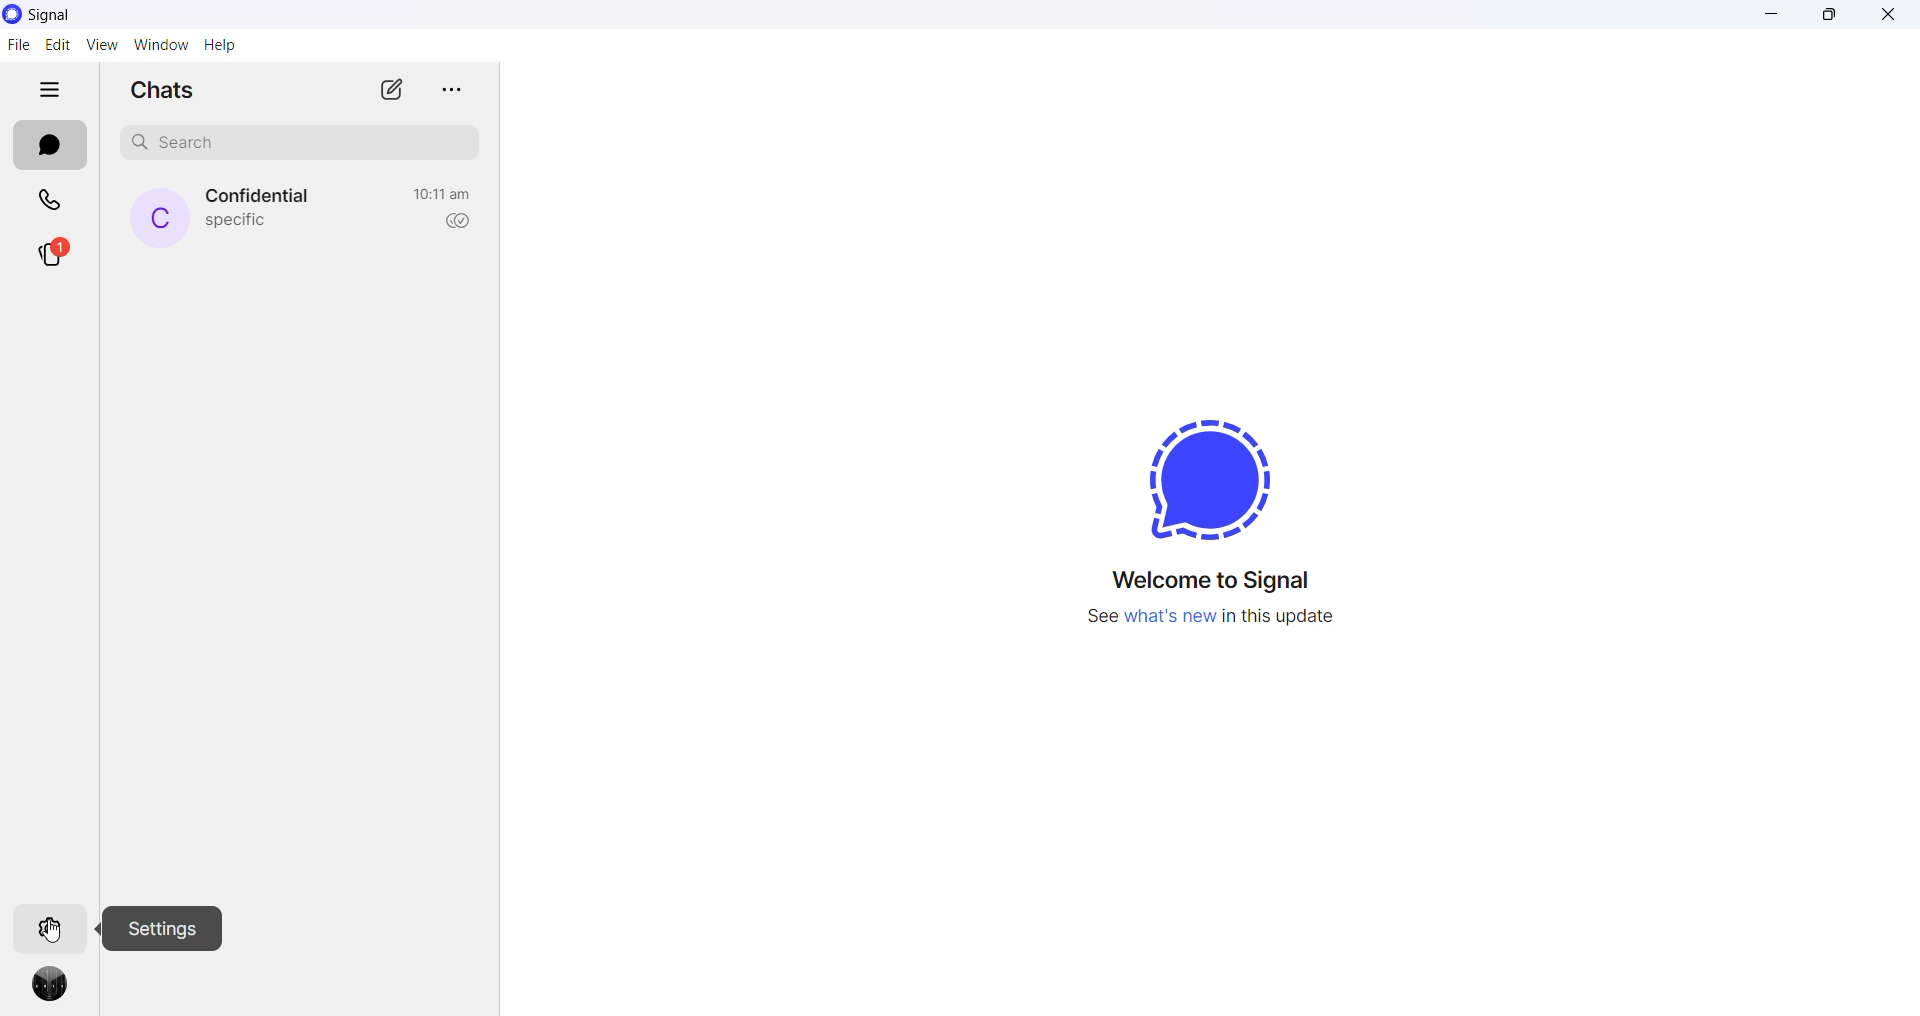  Describe the element at coordinates (55, 930) in the screenshot. I see `cursor` at that location.